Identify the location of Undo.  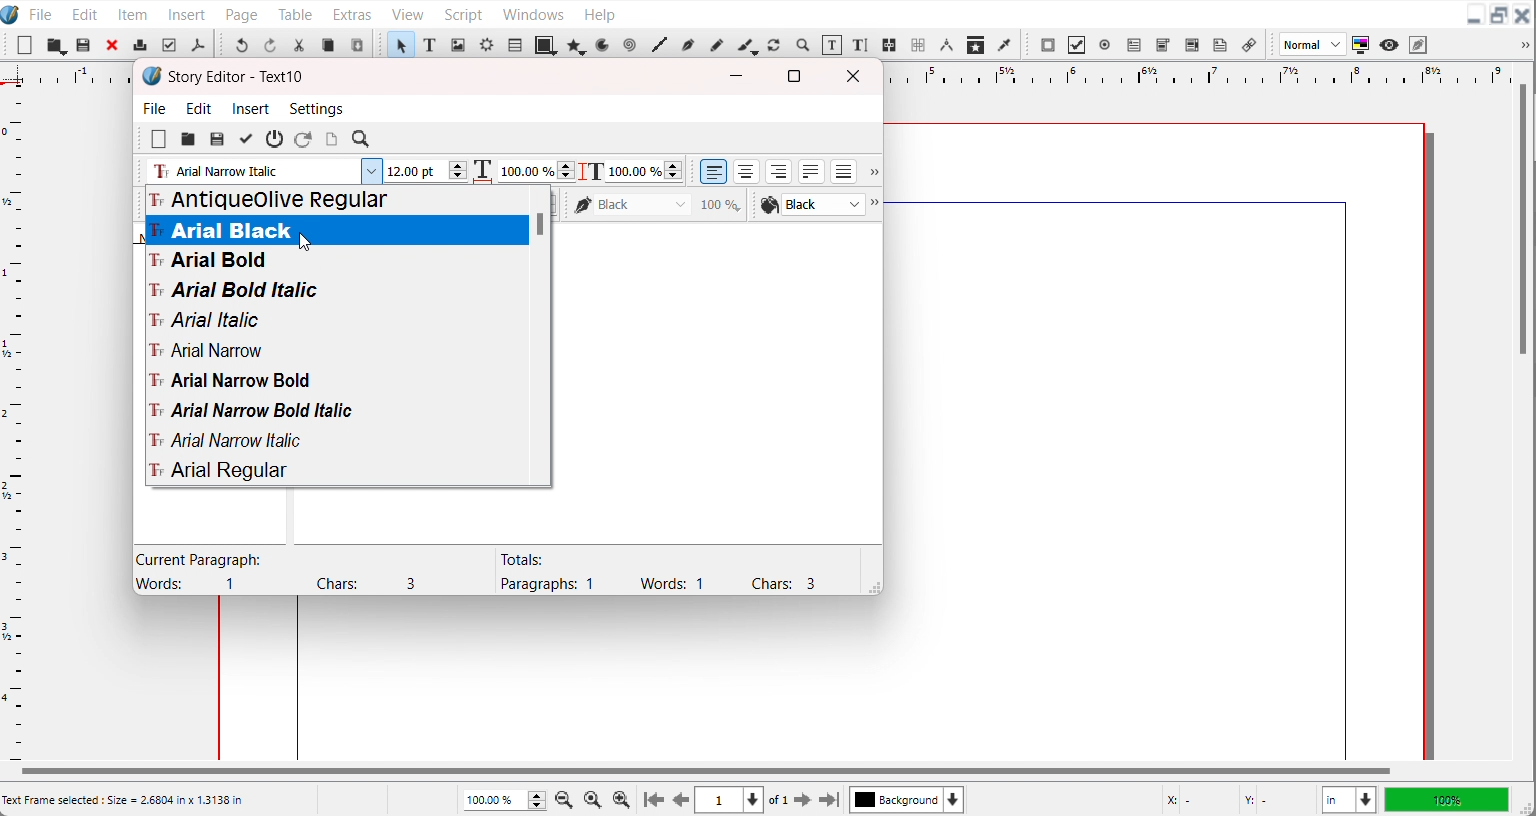
(241, 44).